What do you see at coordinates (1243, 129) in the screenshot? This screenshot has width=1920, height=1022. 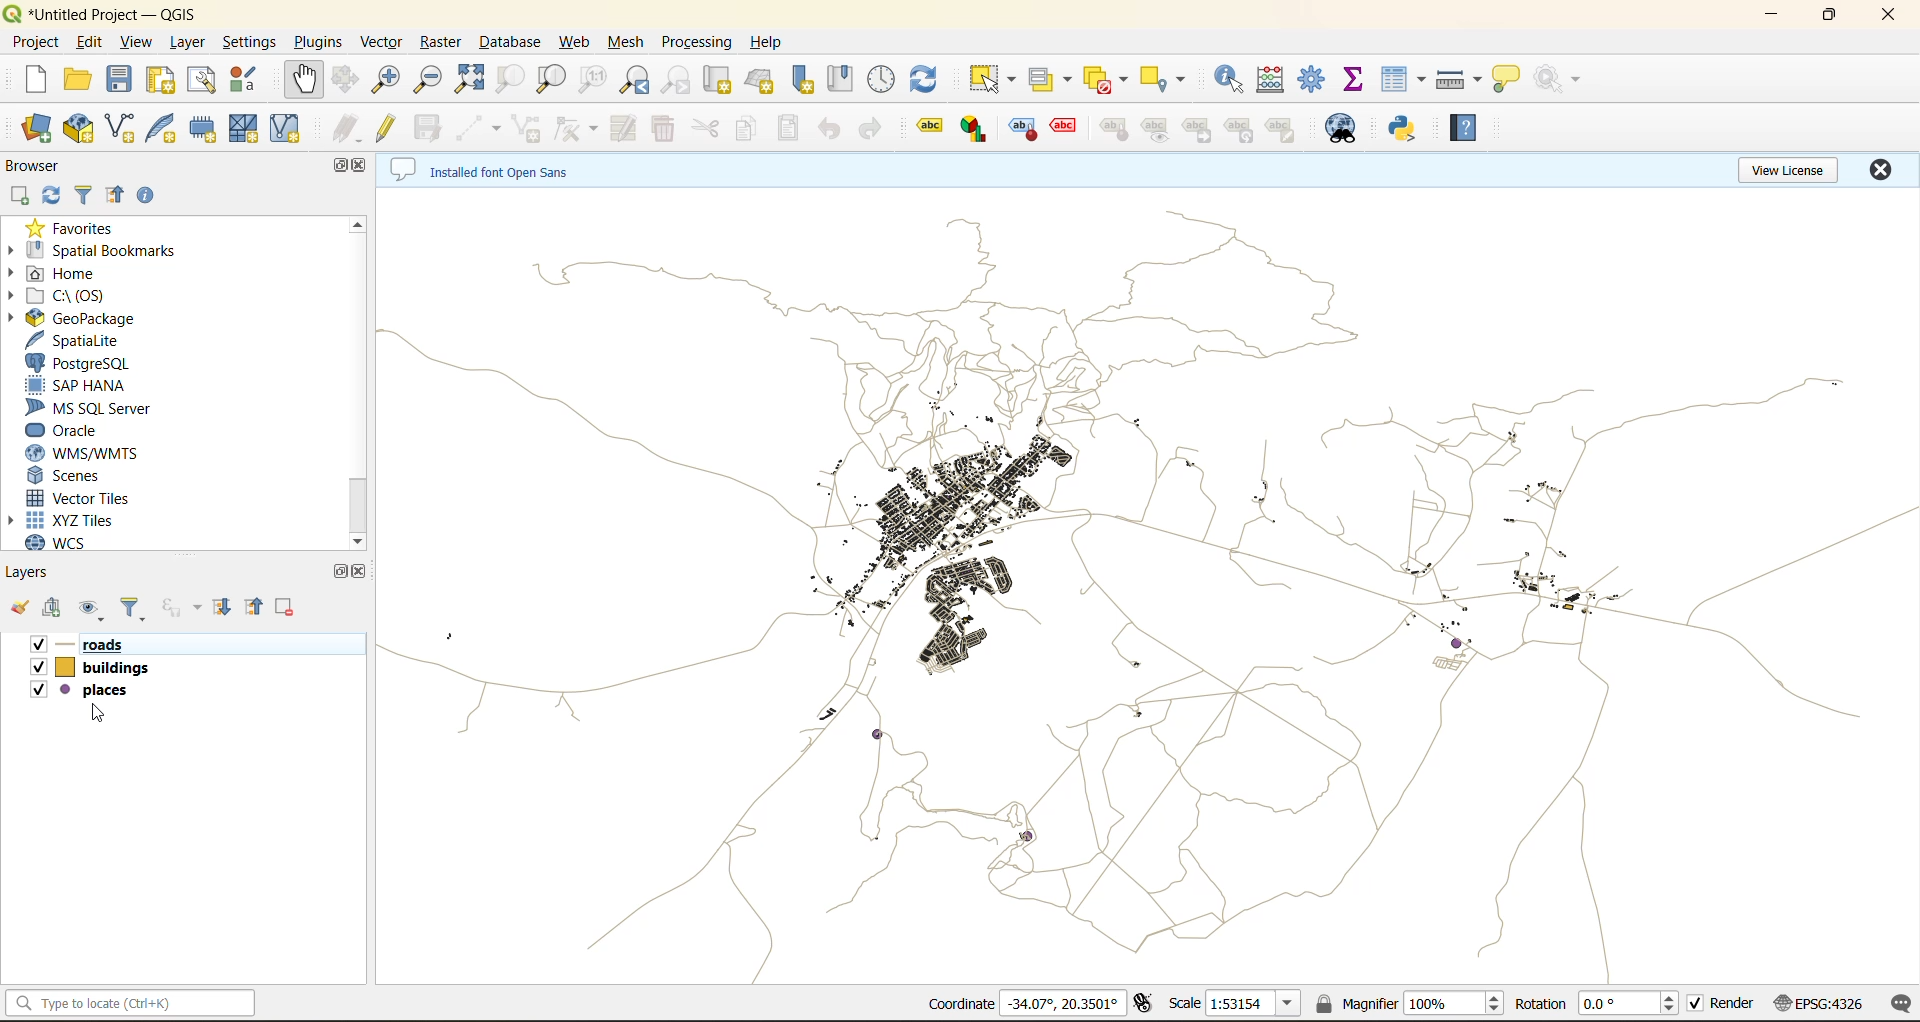 I see `rotate a label` at bounding box center [1243, 129].